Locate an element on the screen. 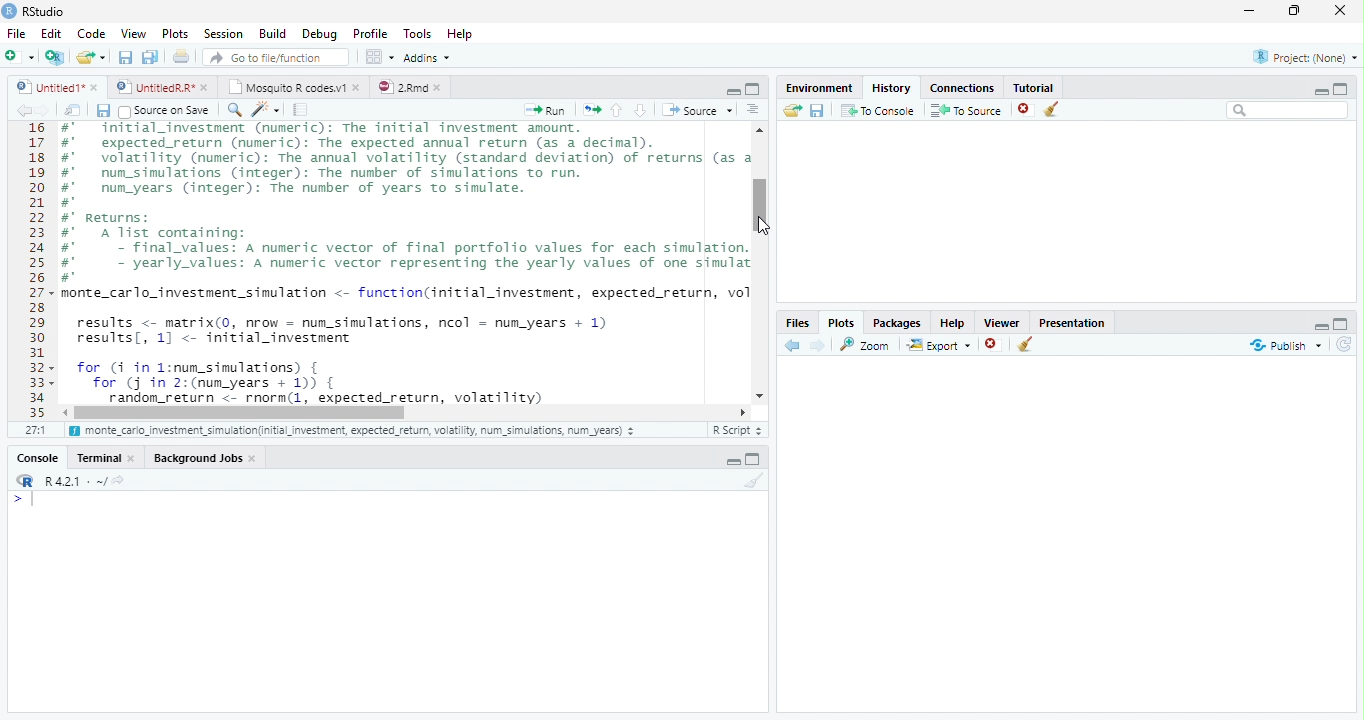 This screenshot has height=720, width=1364. Run is located at coordinates (546, 110).